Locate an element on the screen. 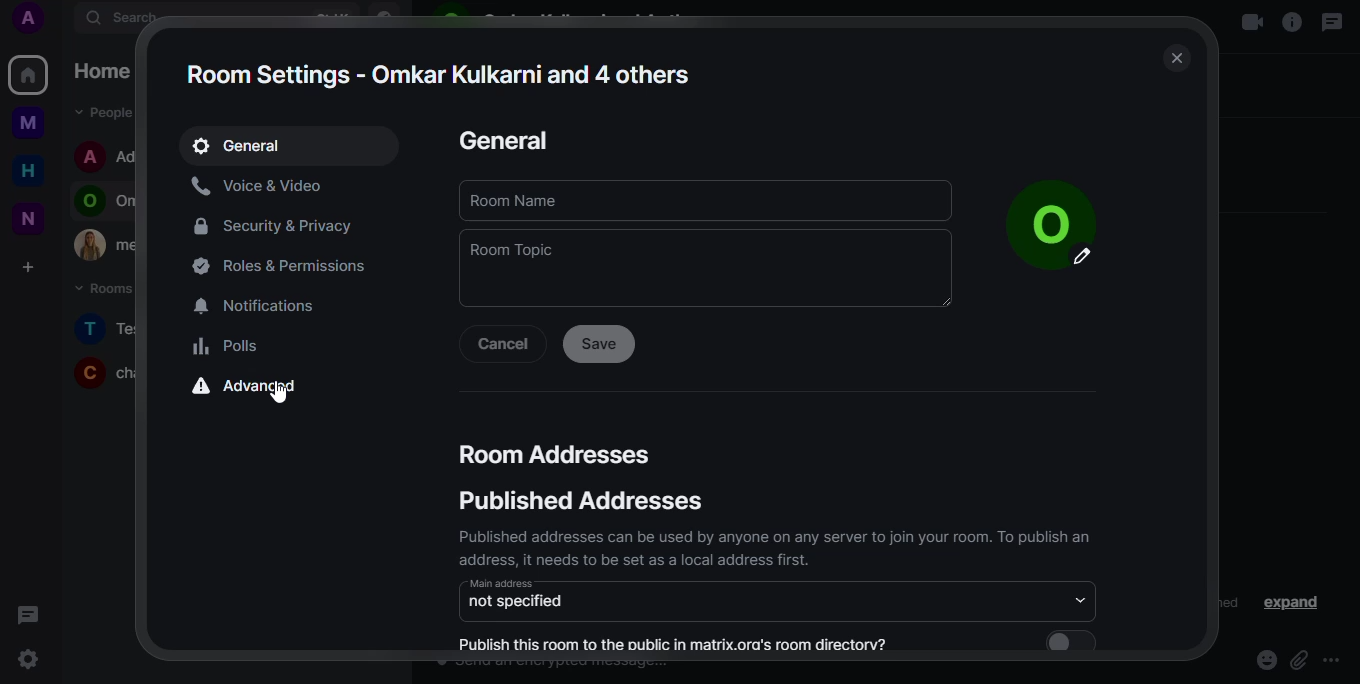 The width and height of the screenshot is (1360, 684). roles is located at coordinates (287, 268).